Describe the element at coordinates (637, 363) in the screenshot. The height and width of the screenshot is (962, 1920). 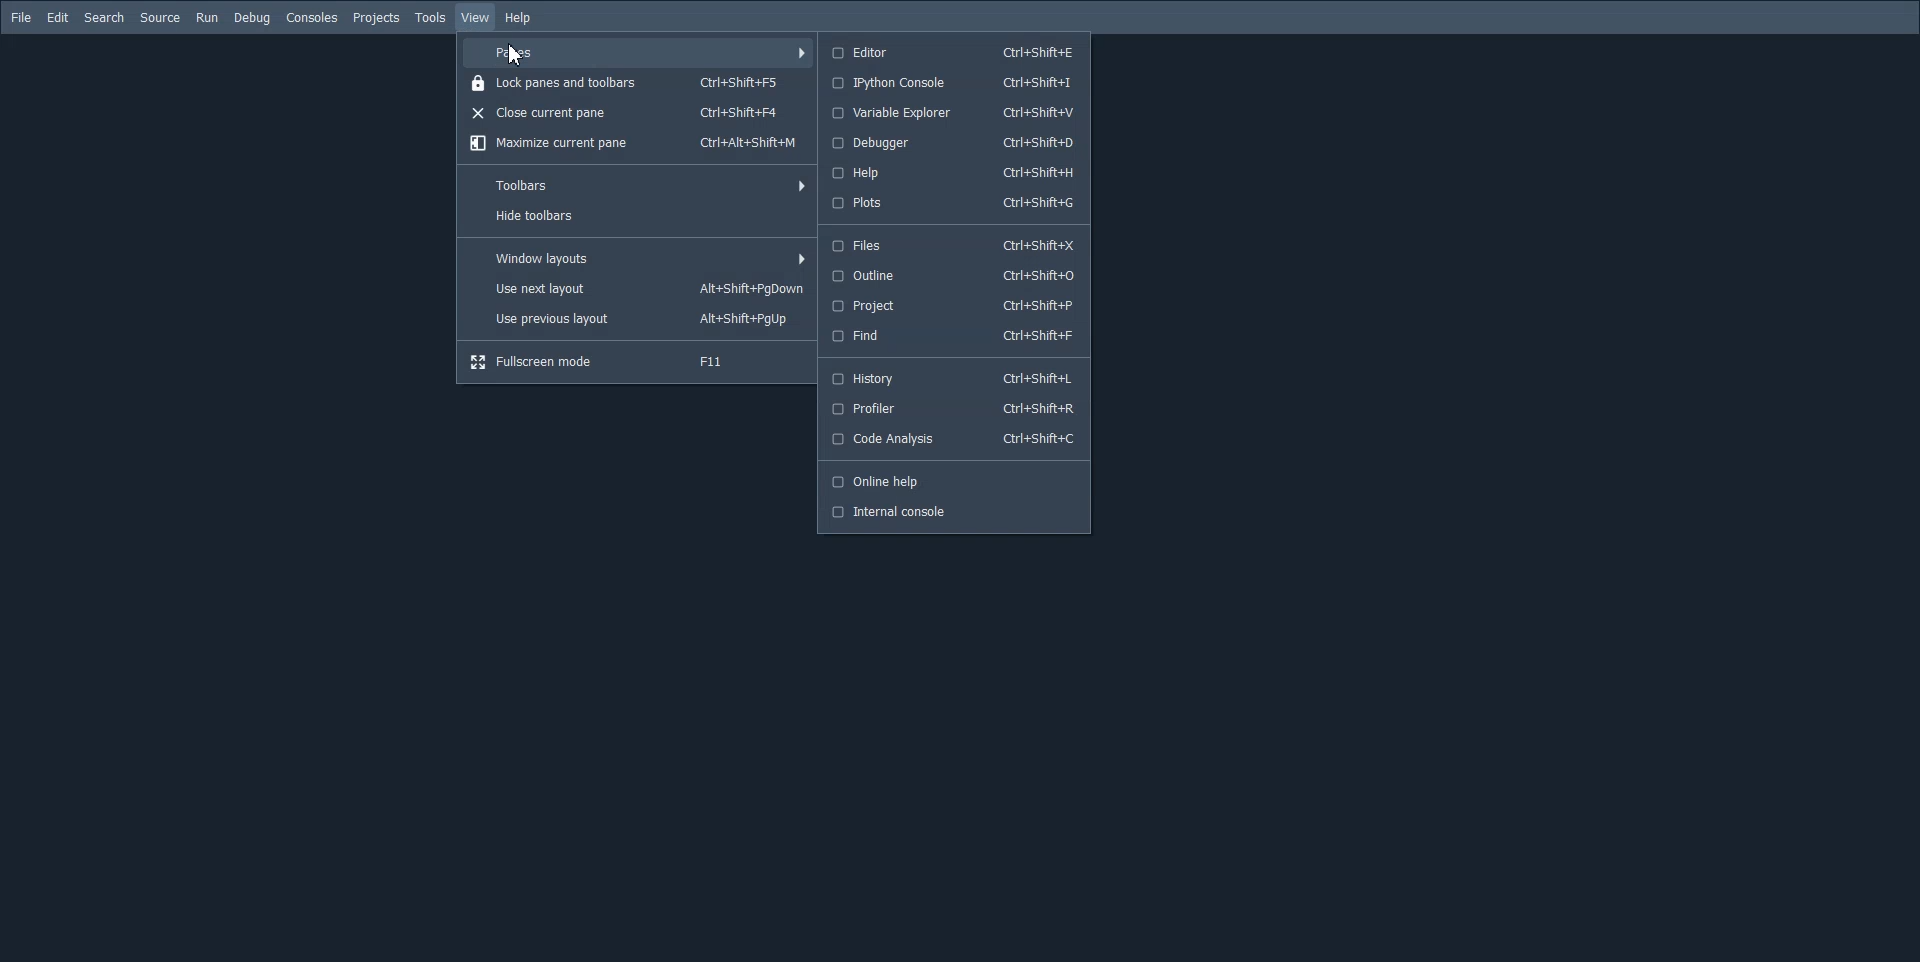
I see `Fullscreen mode` at that location.